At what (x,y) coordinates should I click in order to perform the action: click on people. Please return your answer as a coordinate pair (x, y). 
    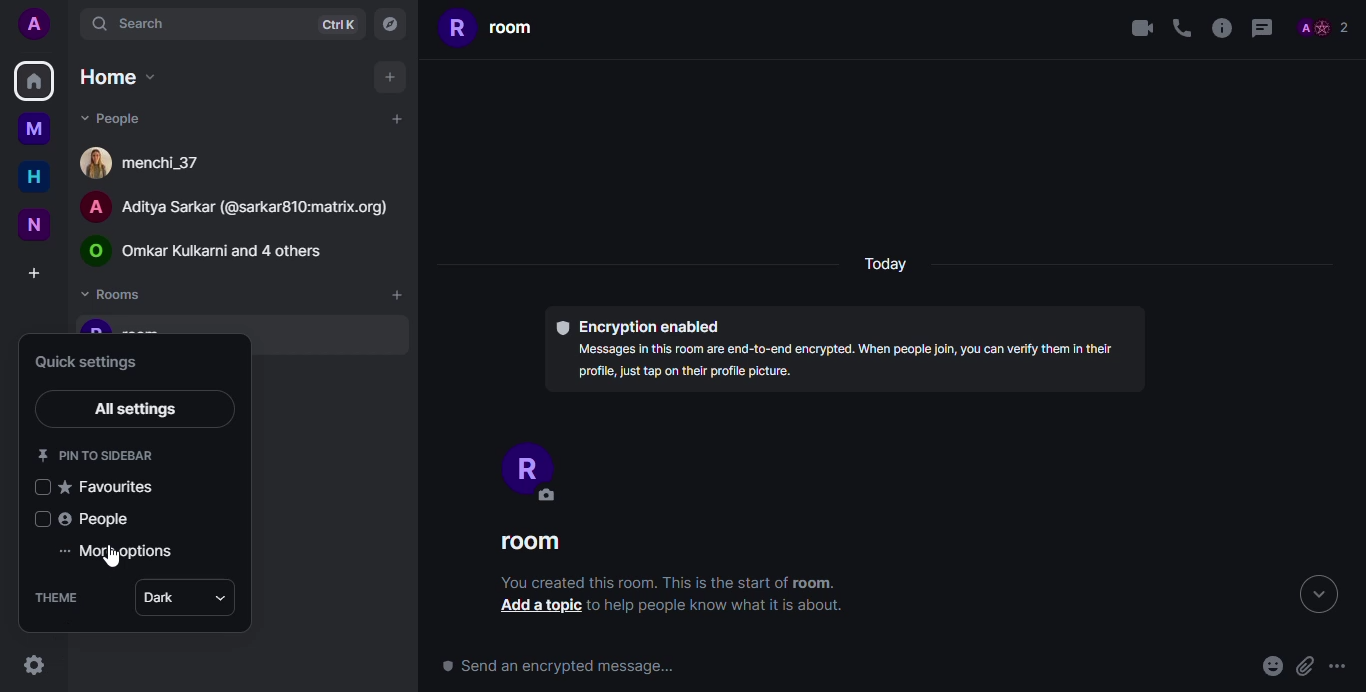
    Looking at the image, I should click on (1322, 25).